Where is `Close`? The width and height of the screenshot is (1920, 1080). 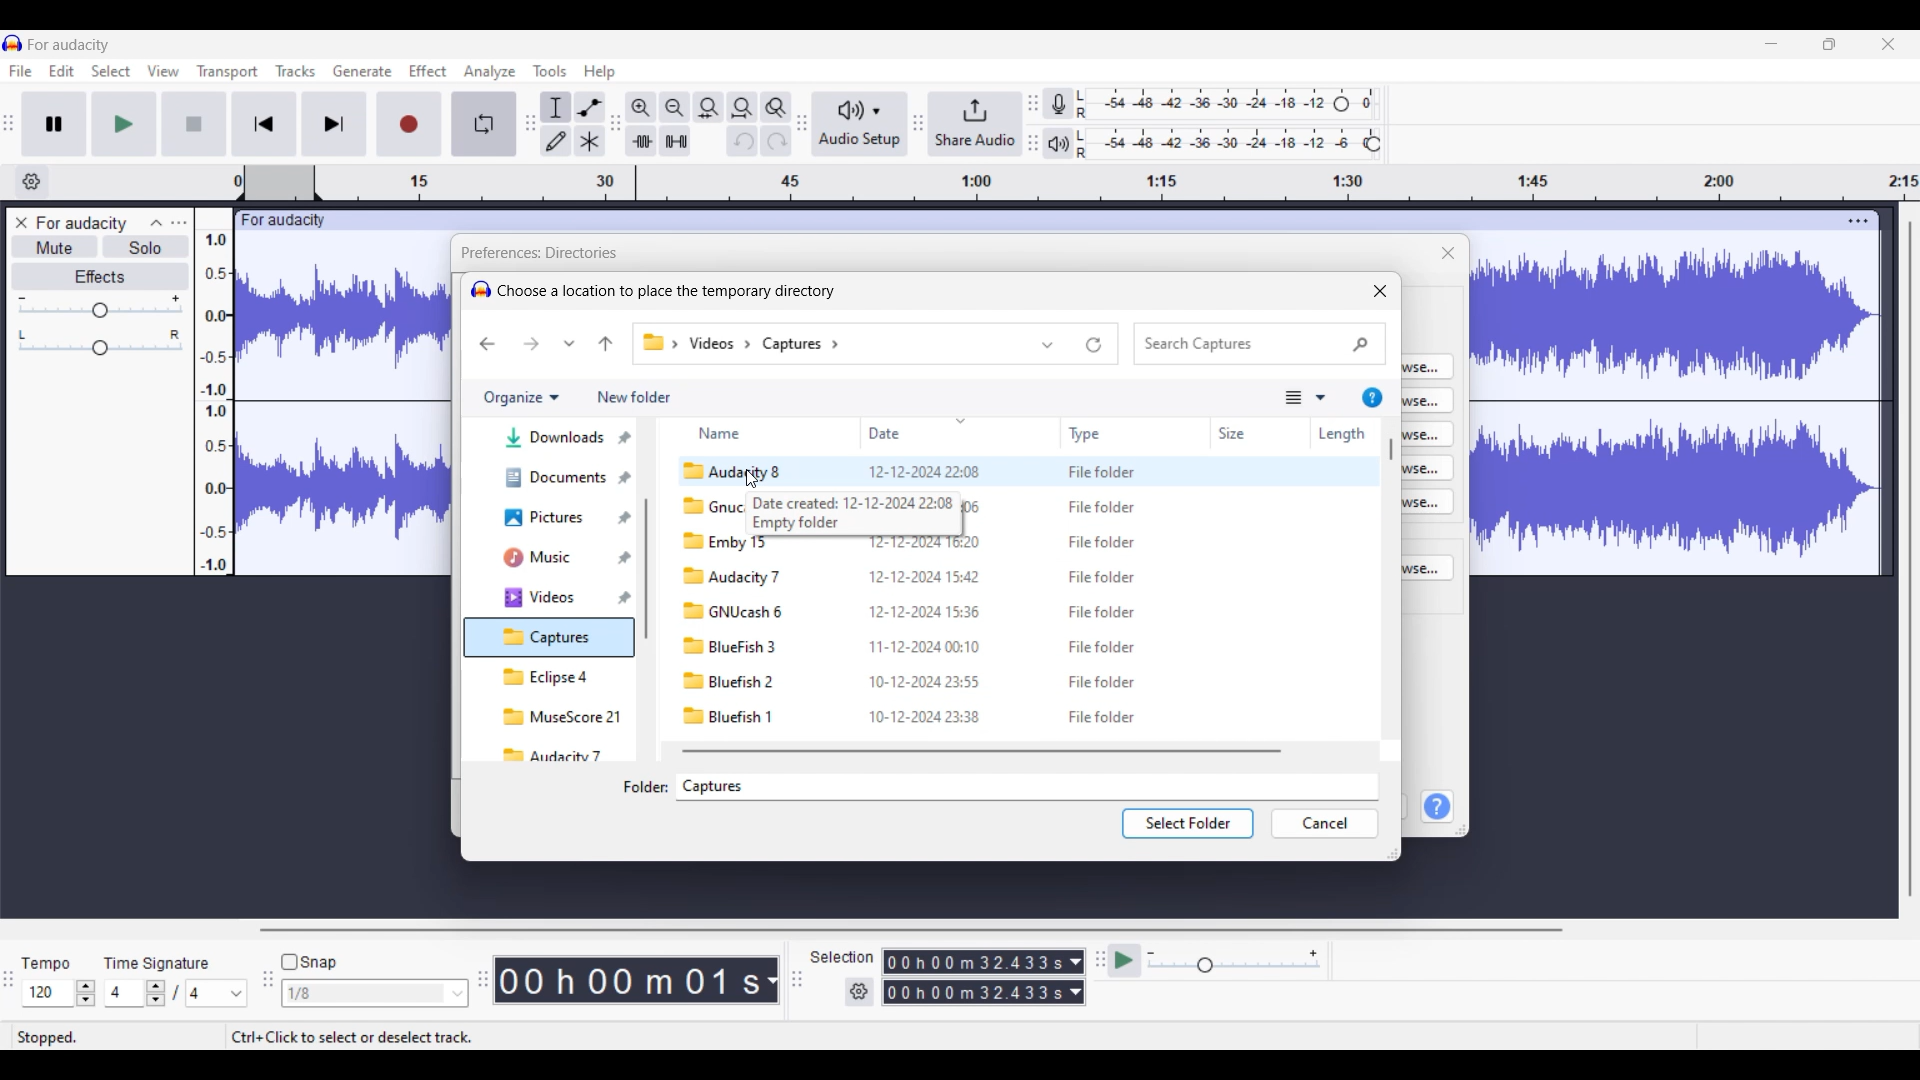 Close is located at coordinates (1449, 253).